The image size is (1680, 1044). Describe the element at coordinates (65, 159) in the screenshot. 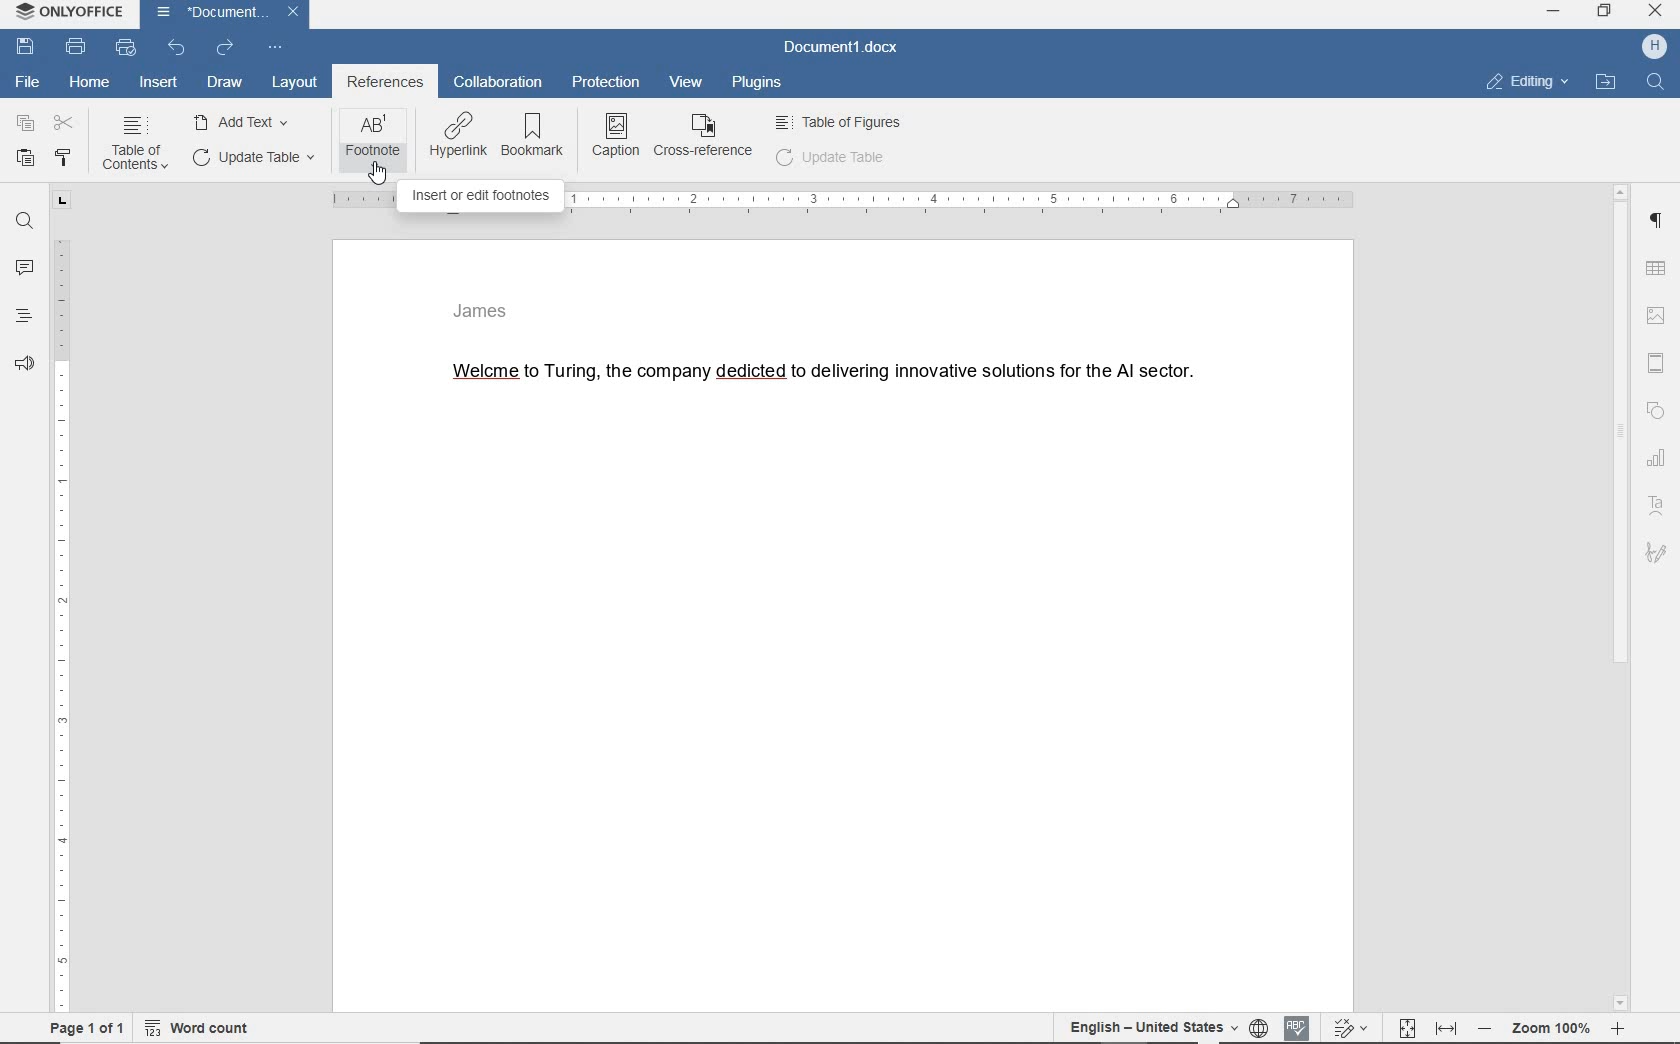

I see `copy style` at that location.